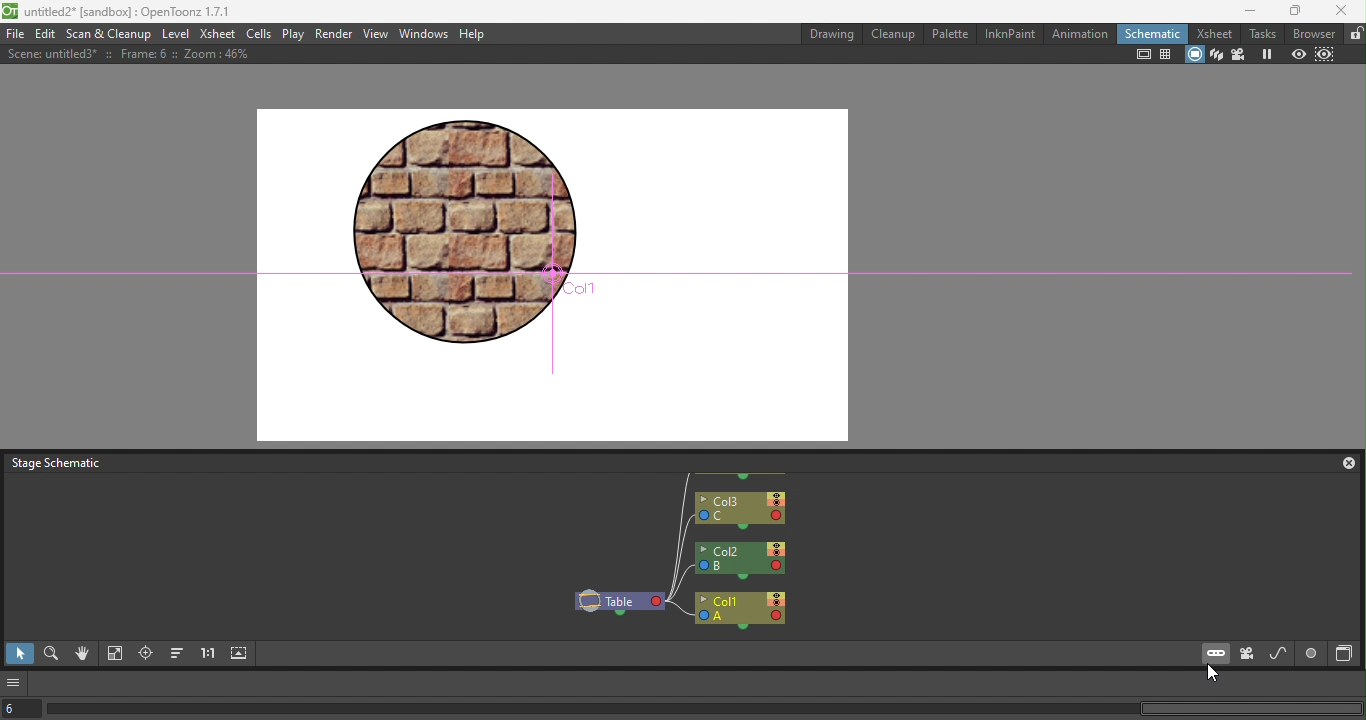 This screenshot has height=720, width=1366. I want to click on InknPaint, so click(1011, 34).